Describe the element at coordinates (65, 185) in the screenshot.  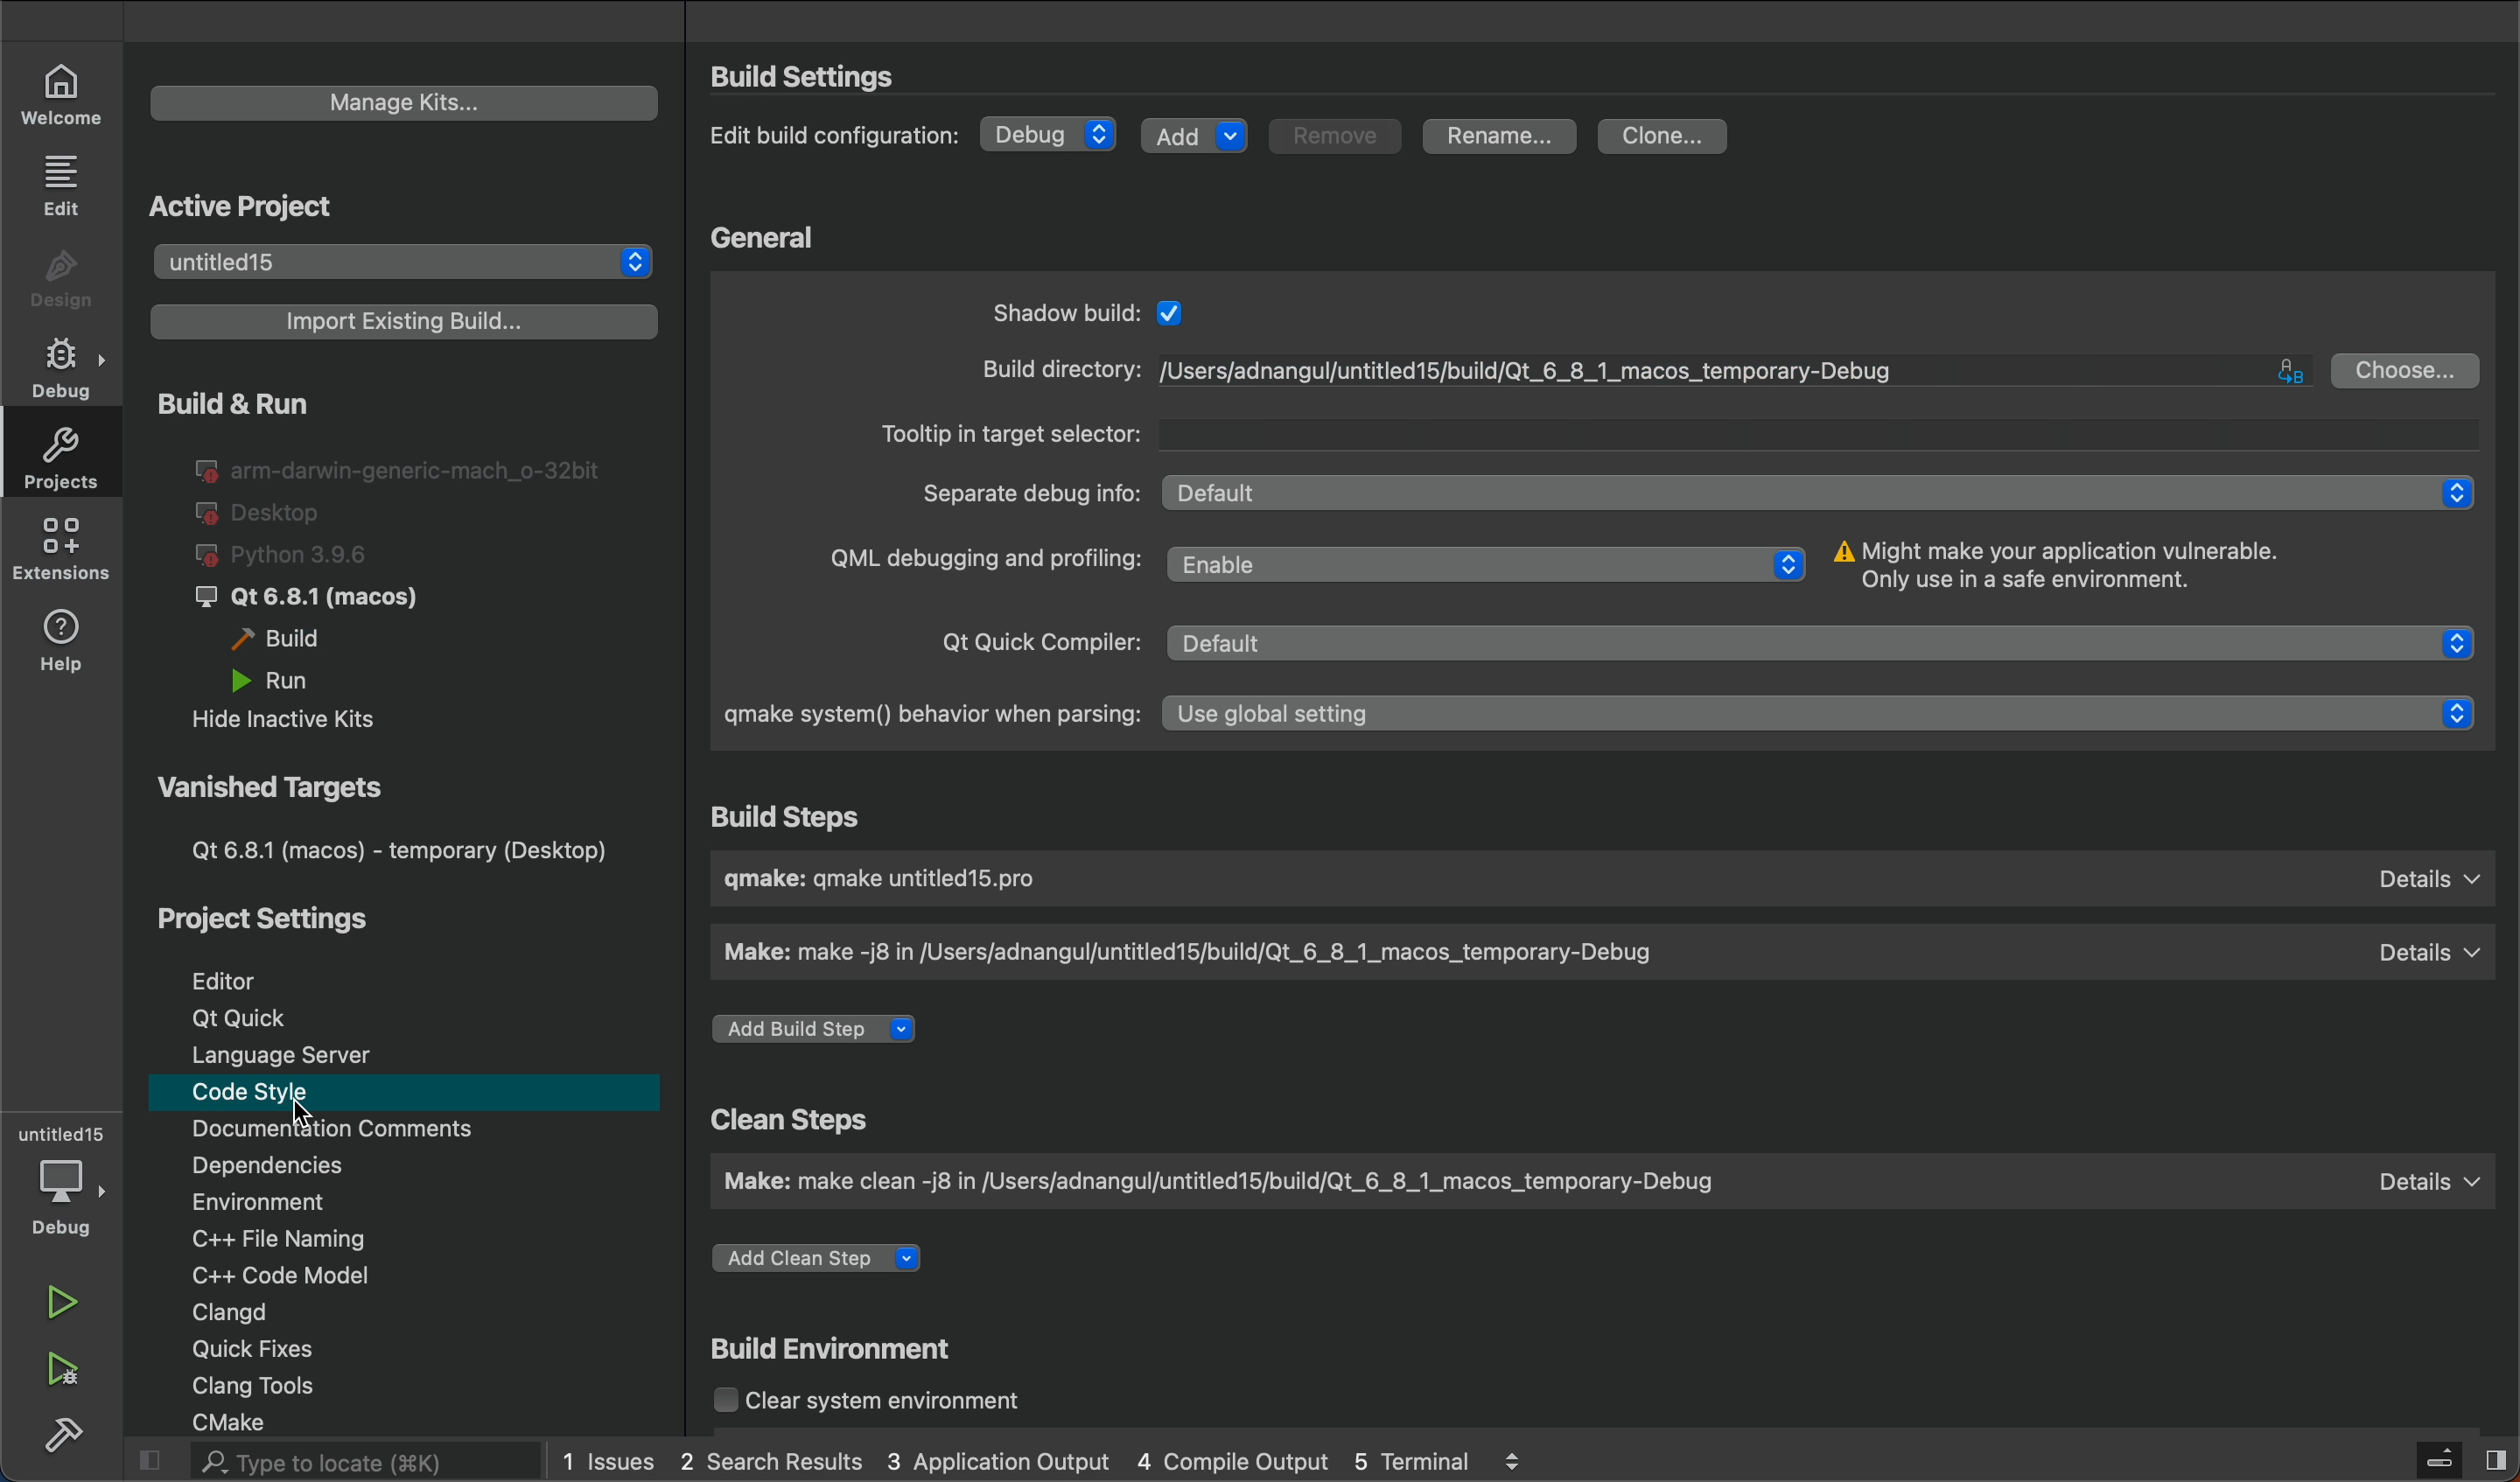
I see `edit` at that location.